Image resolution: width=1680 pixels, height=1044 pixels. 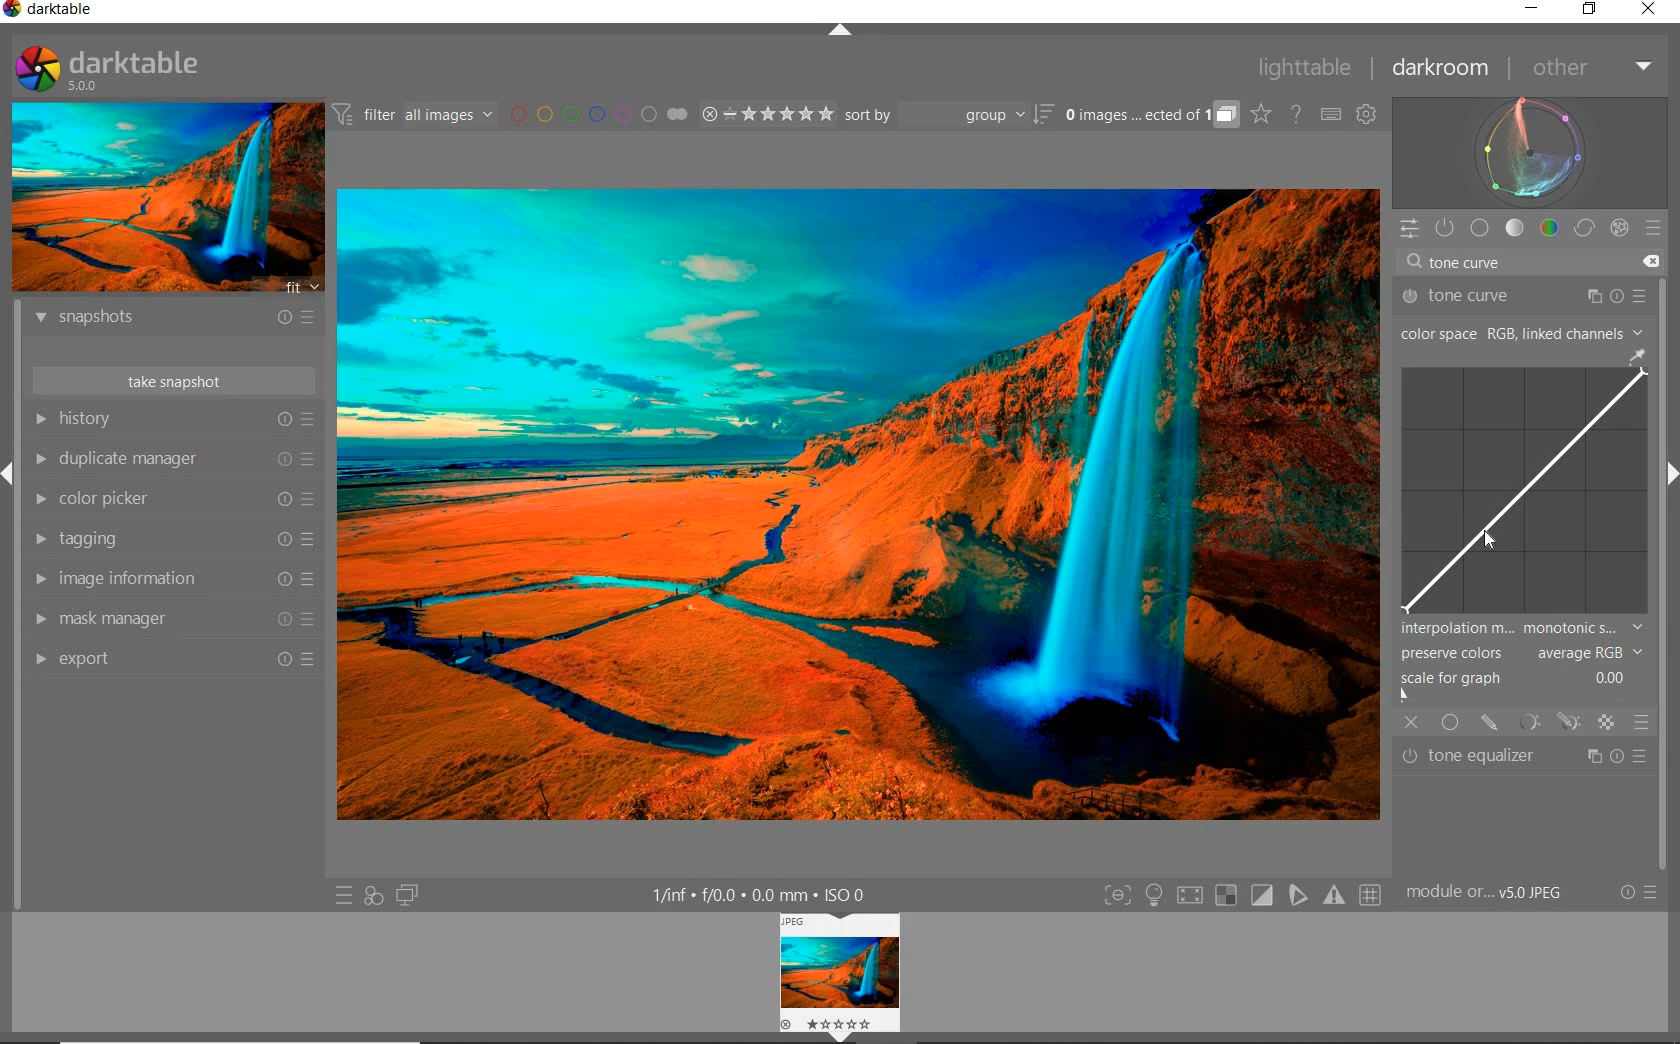 I want to click on PRESERVE COLORS, so click(x=1526, y=654).